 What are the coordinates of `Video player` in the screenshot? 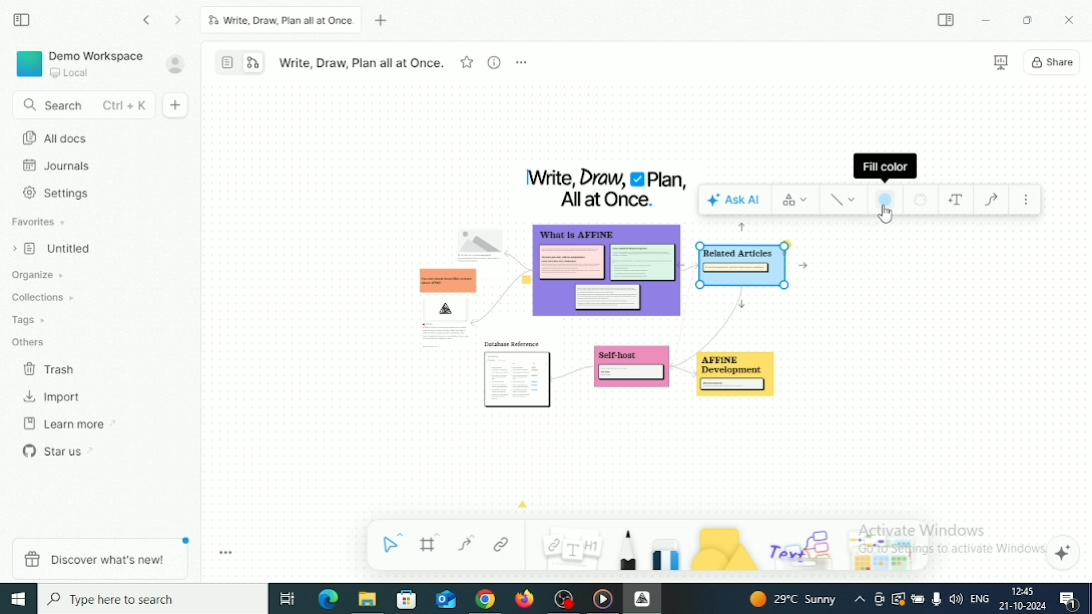 It's located at (603, 599).